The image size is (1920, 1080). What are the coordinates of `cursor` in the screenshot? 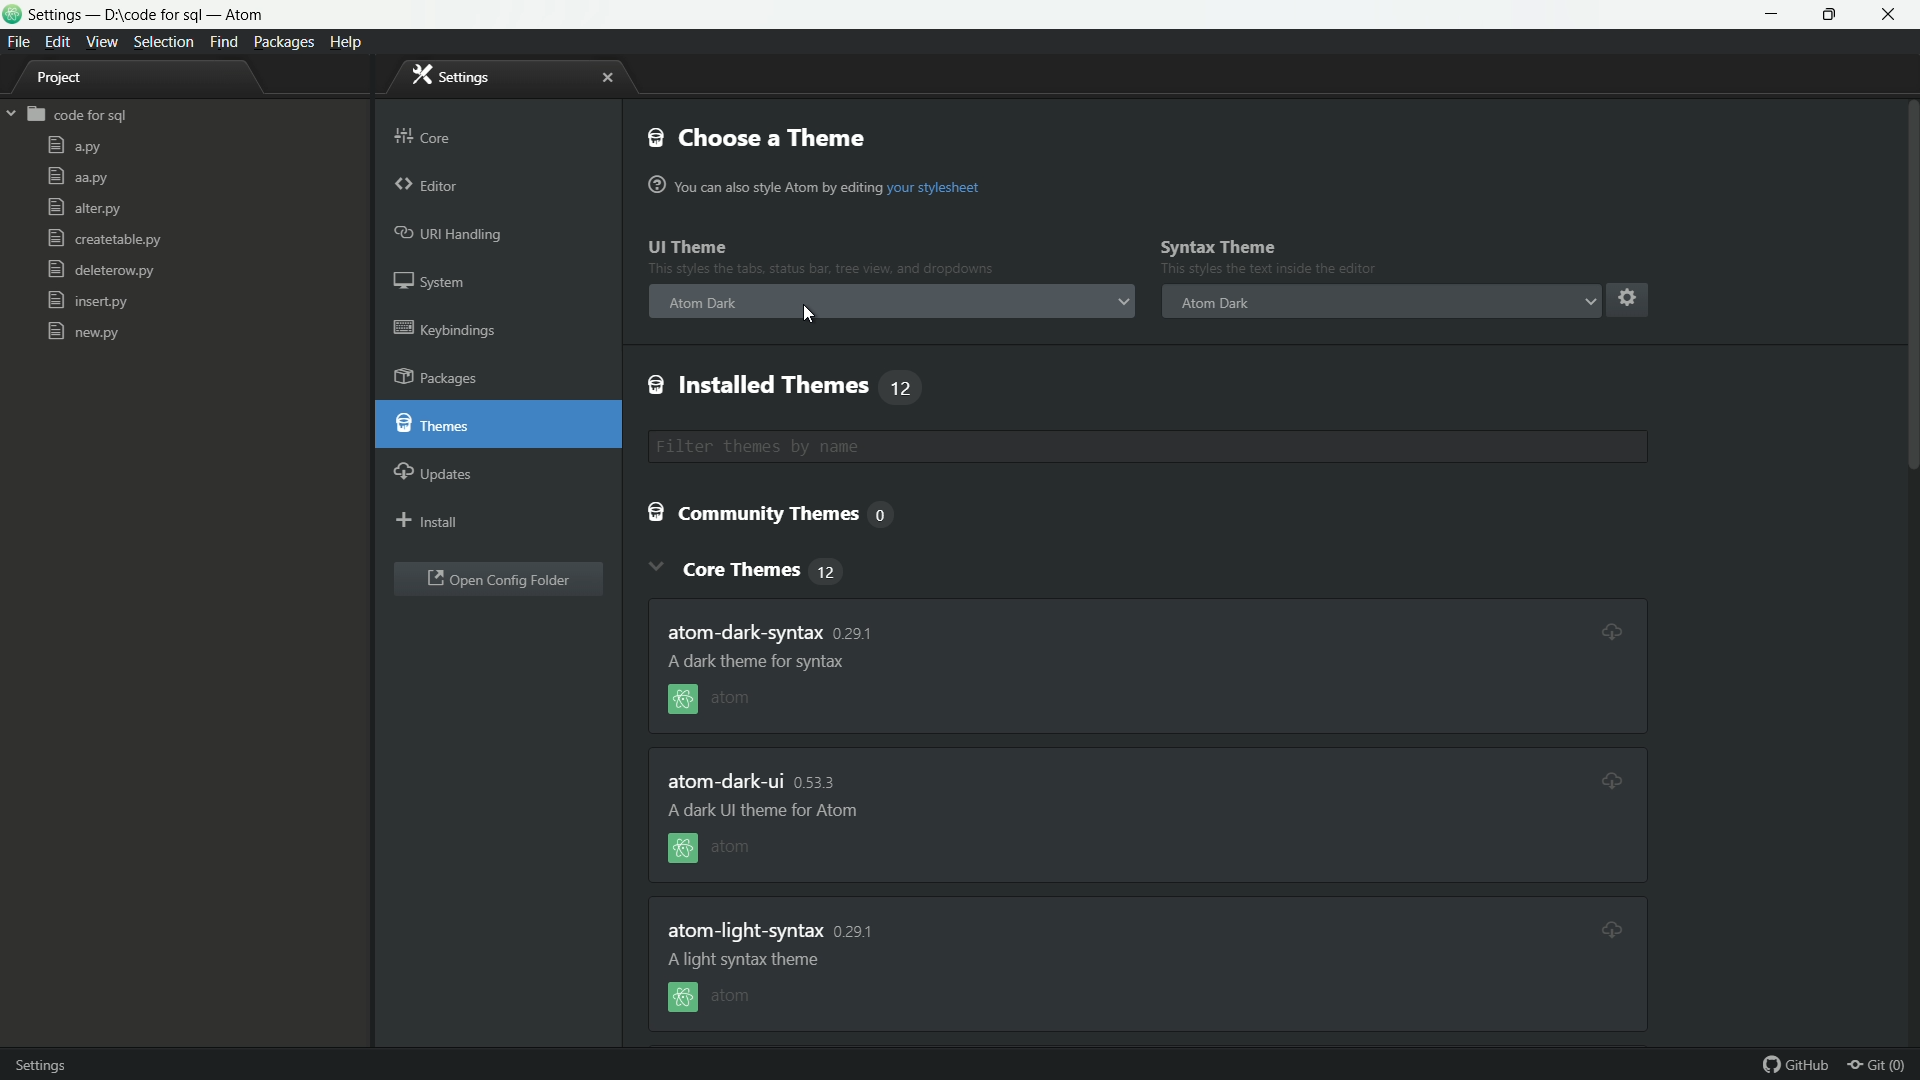 It's located at (808, 317).